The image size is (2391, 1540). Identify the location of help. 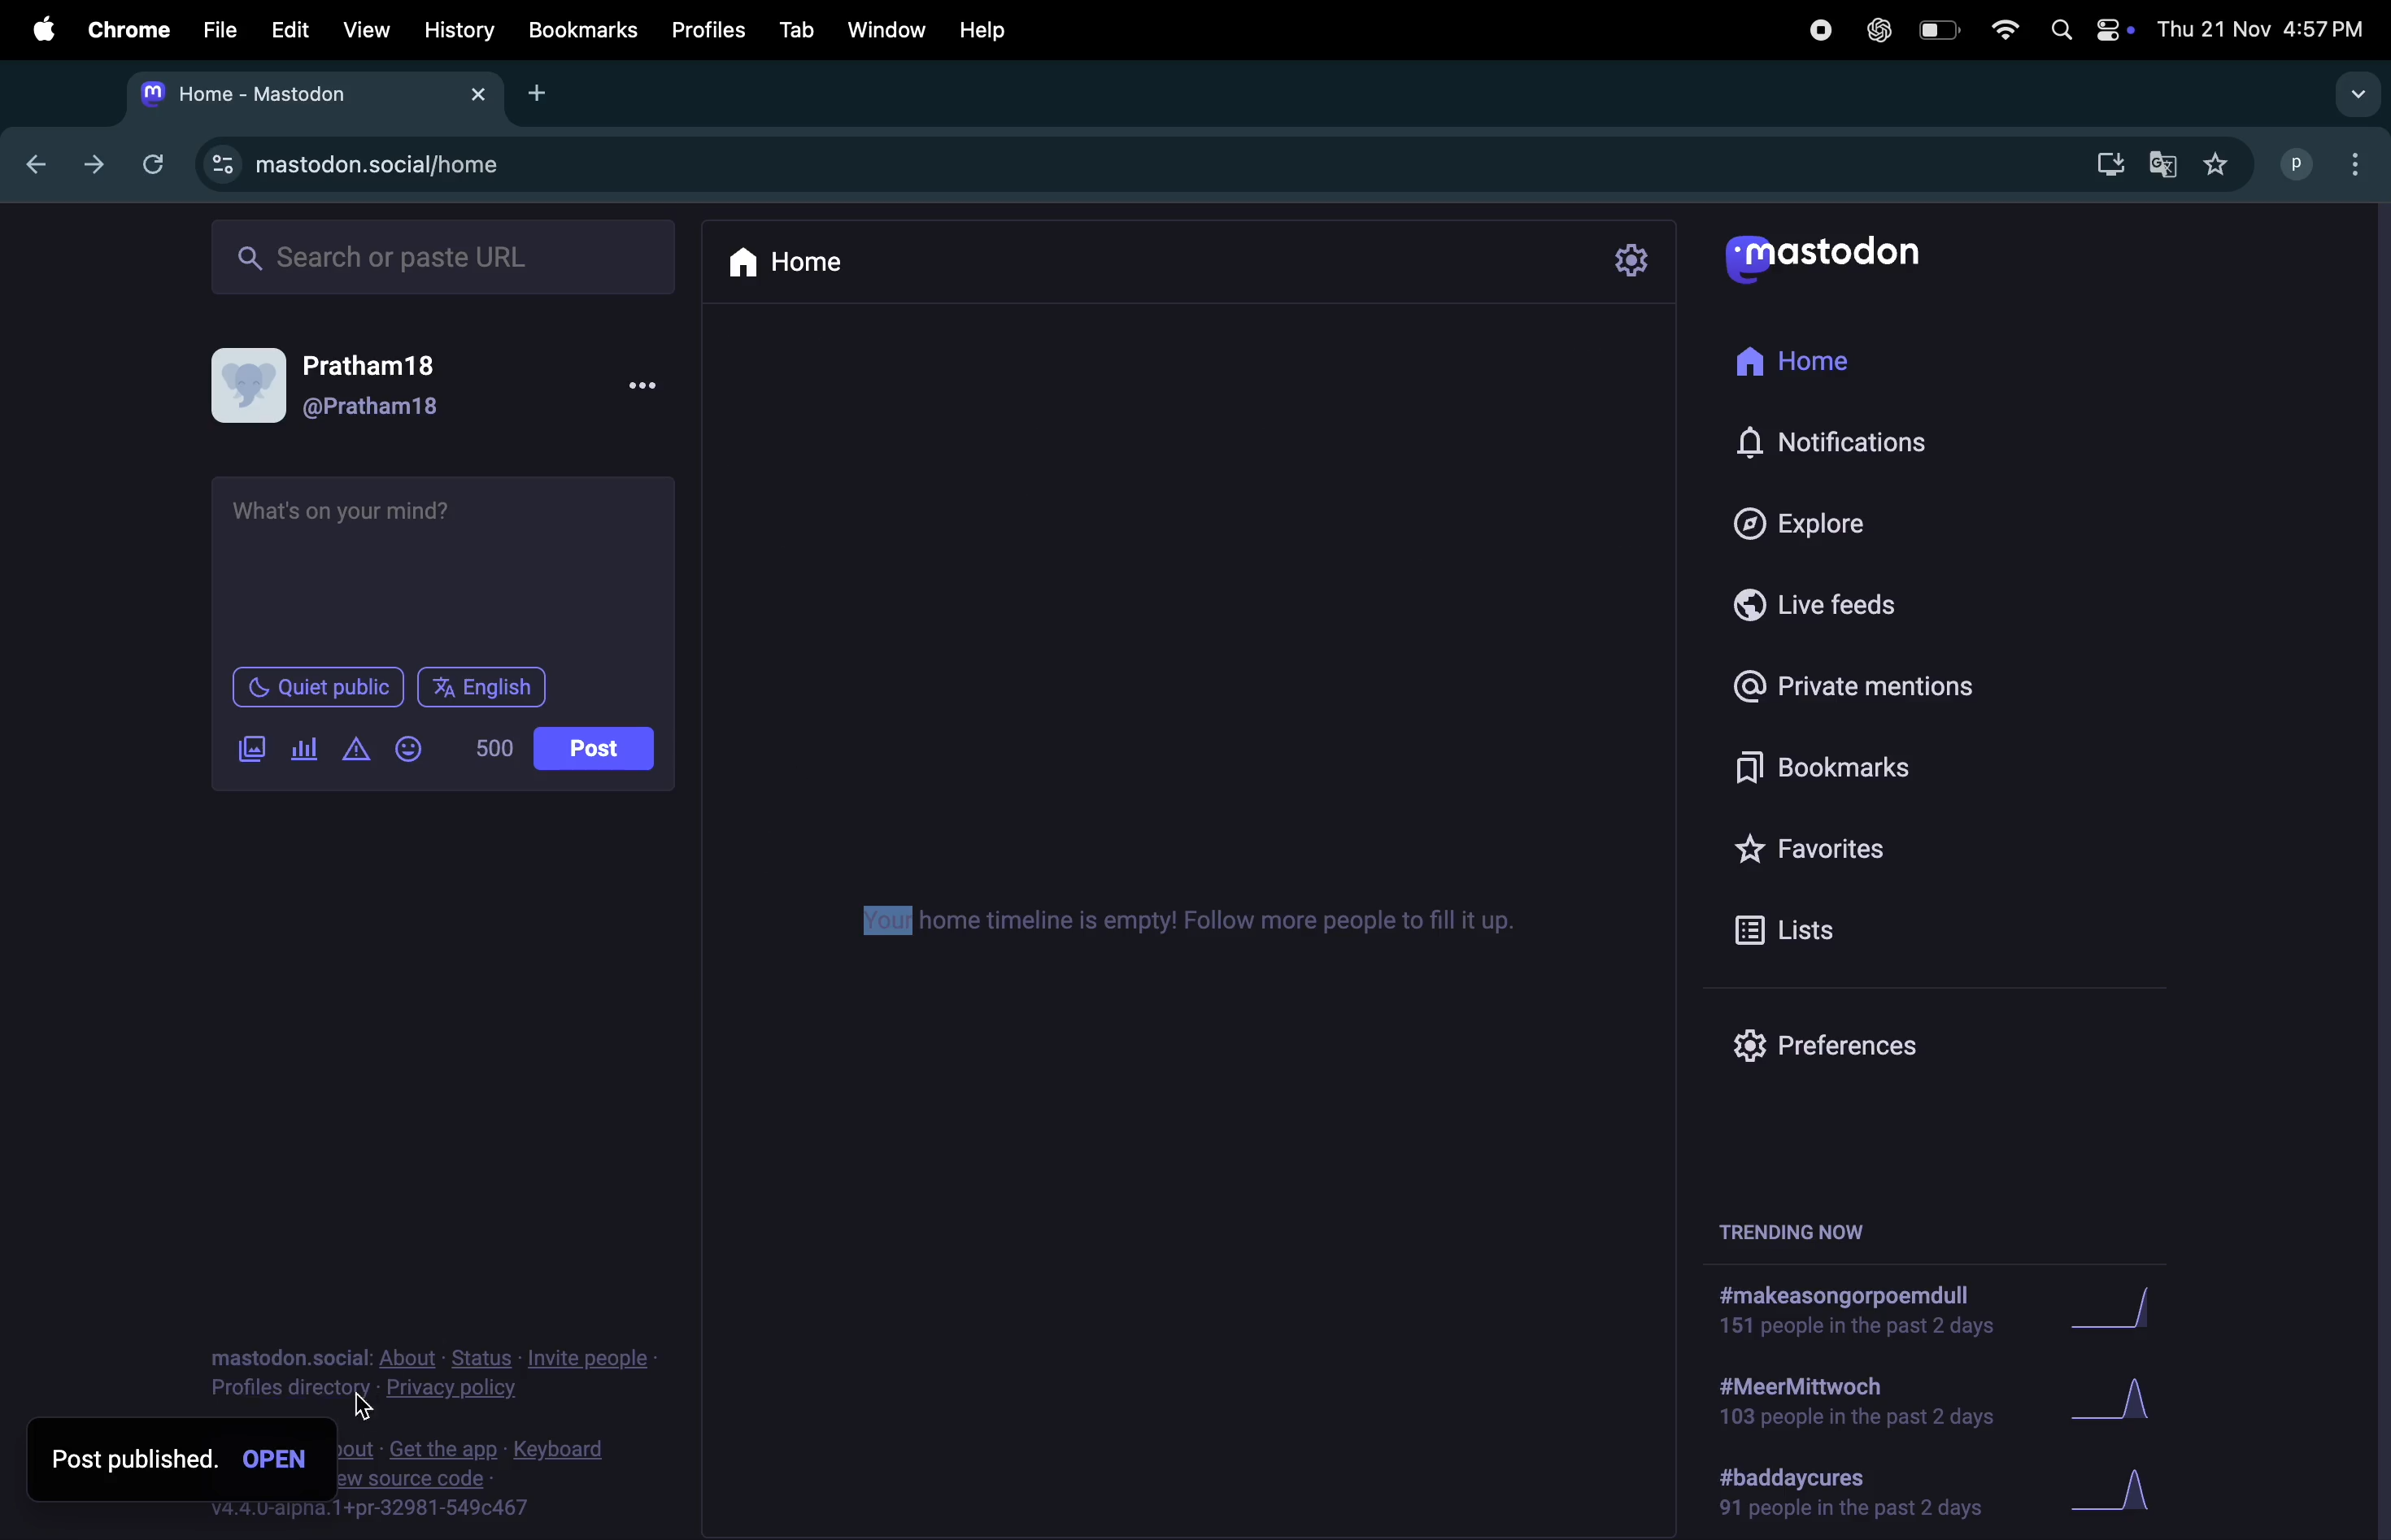
(985, 30).